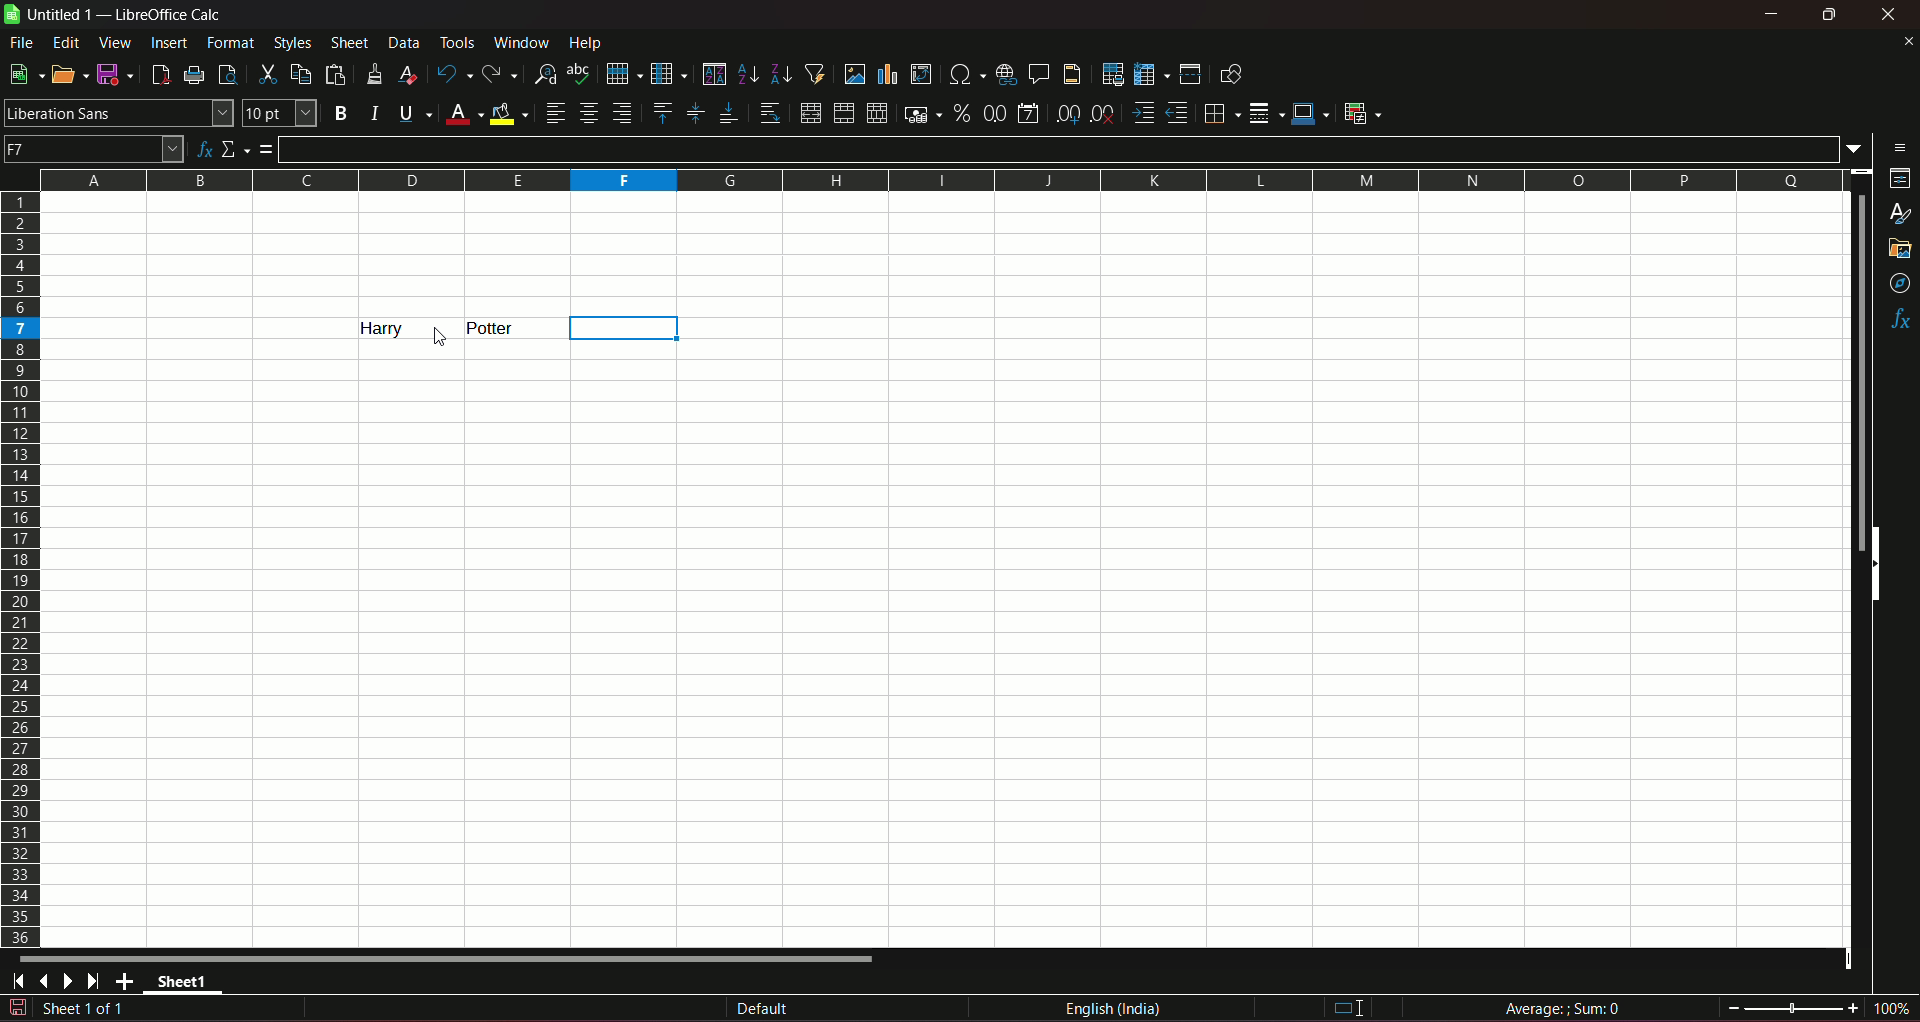  Describe the element at coordinates (769, 114) in the screenshot. I see `wrap text` at that location.